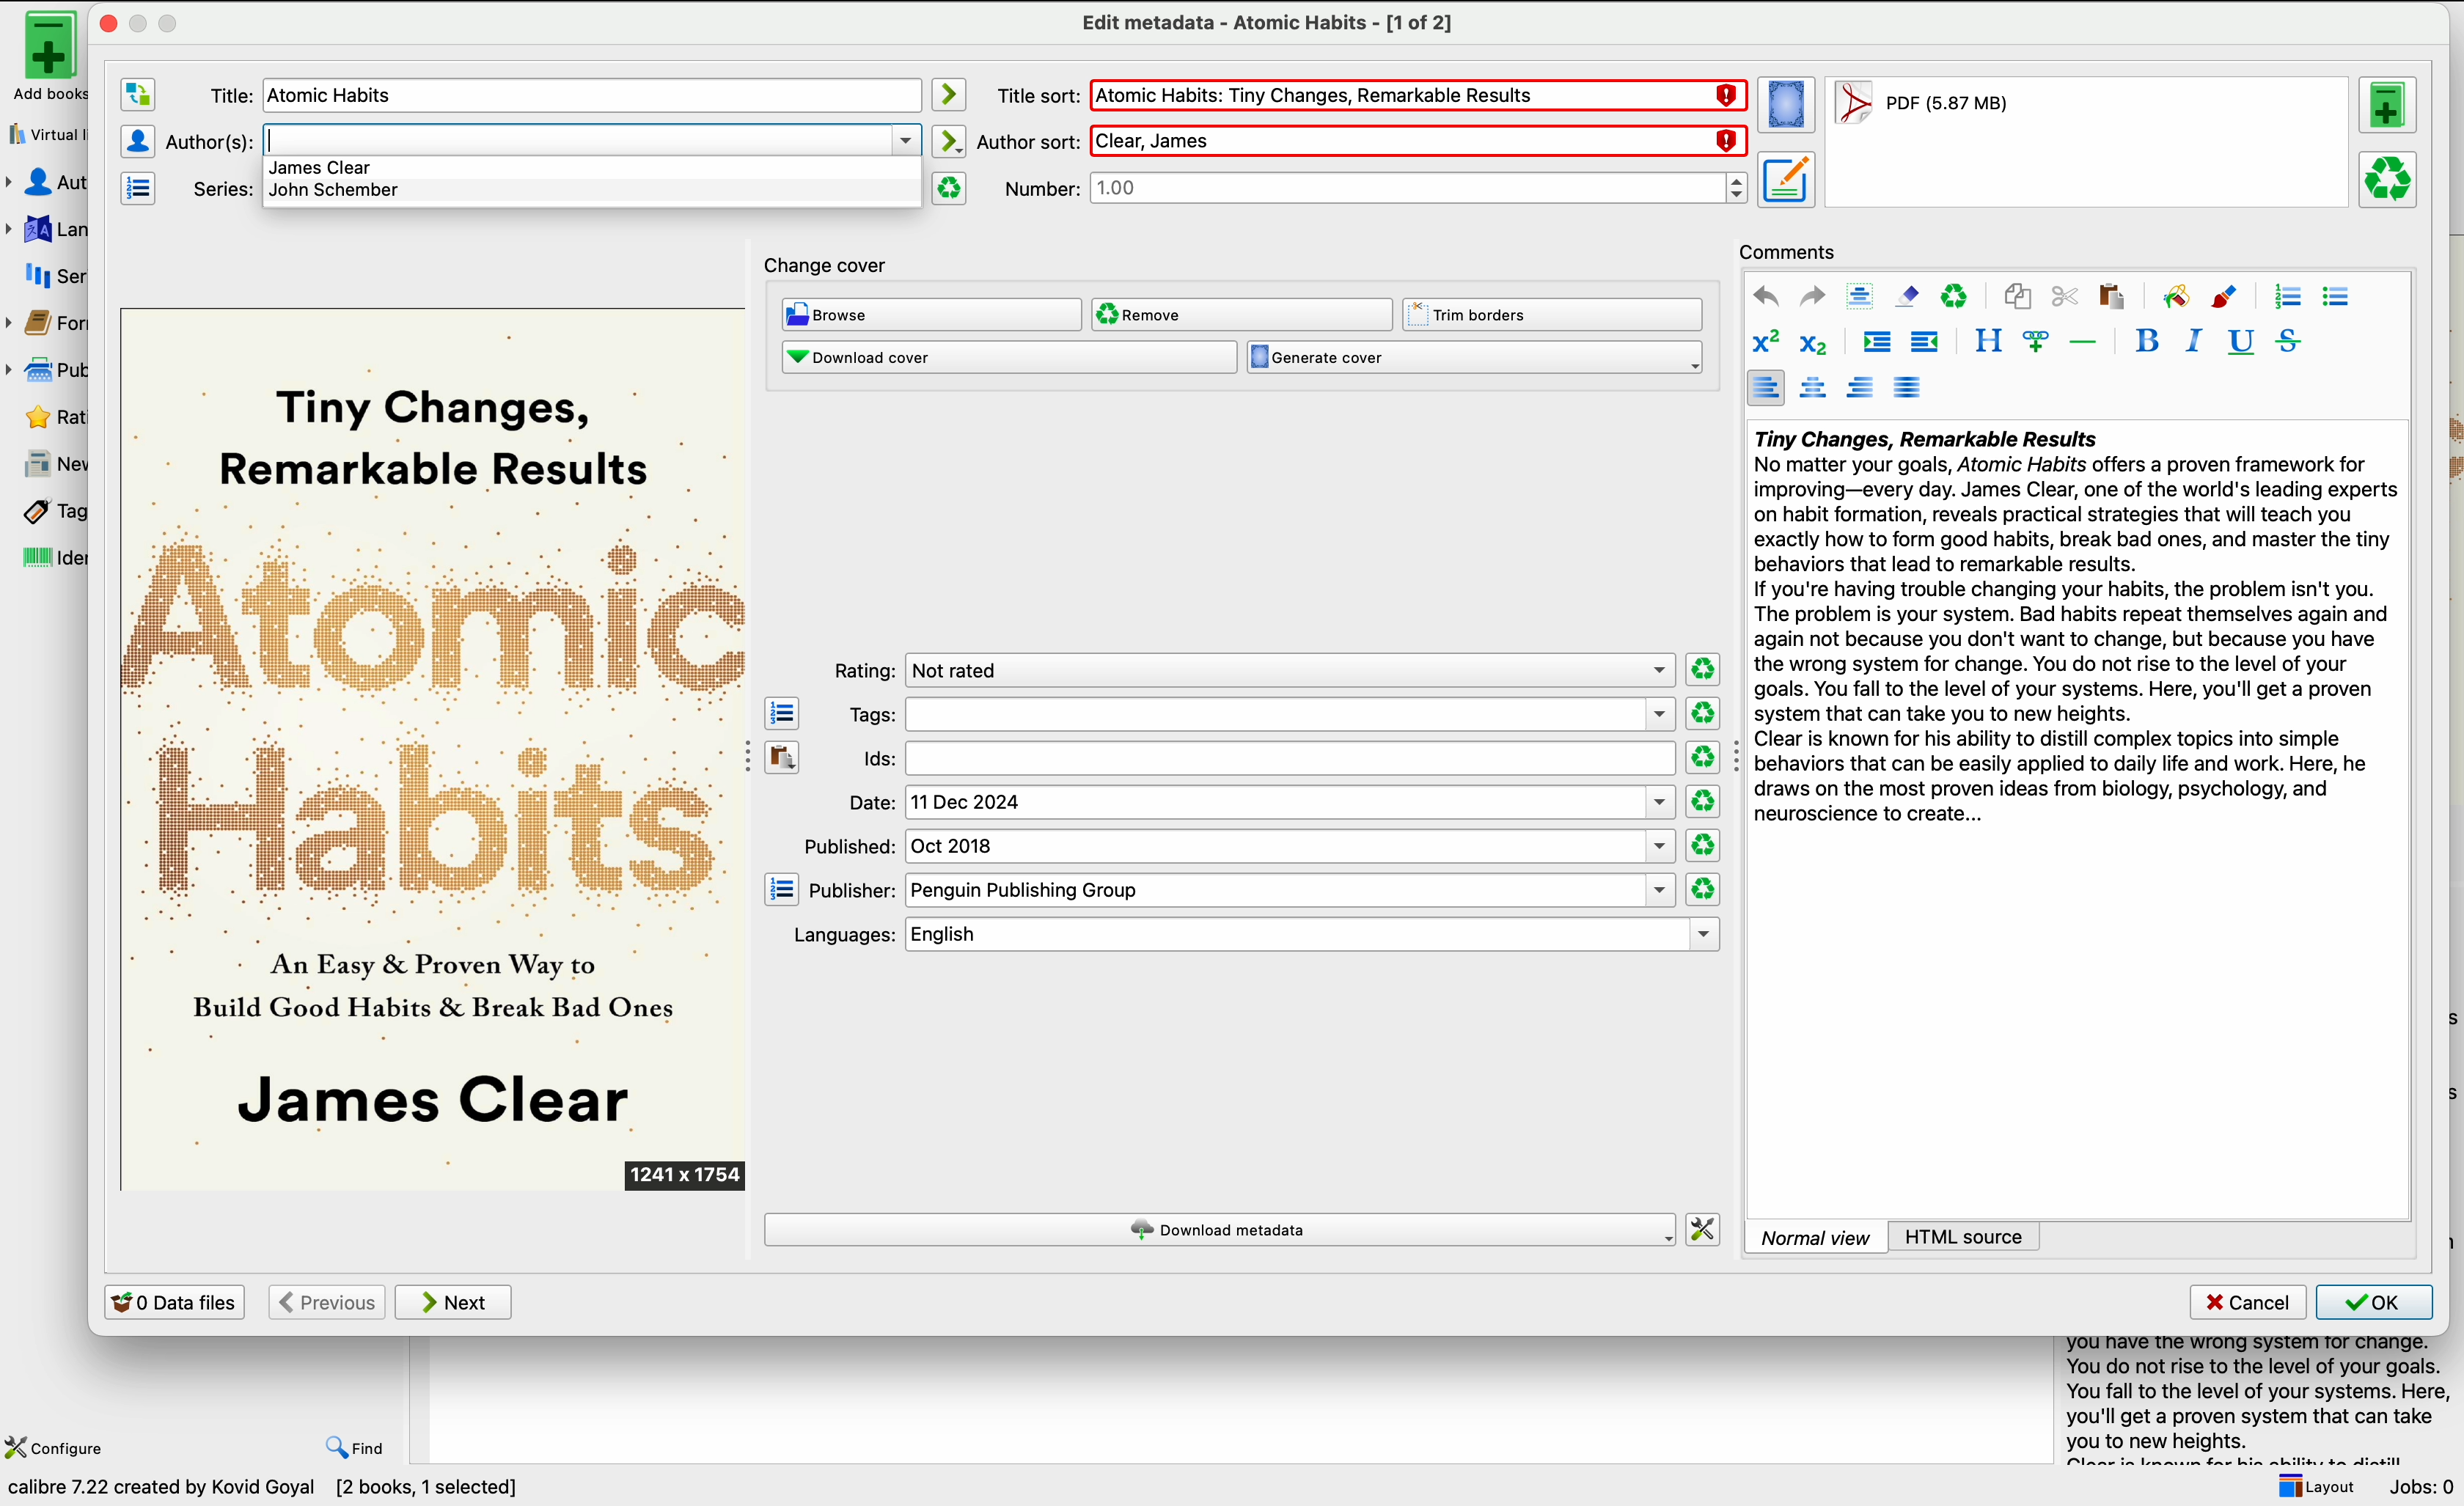 The image size is (2464, 1506). Describe the element at coordinates (2250, 1397) in the screenshot. I see `summary book` at that location.